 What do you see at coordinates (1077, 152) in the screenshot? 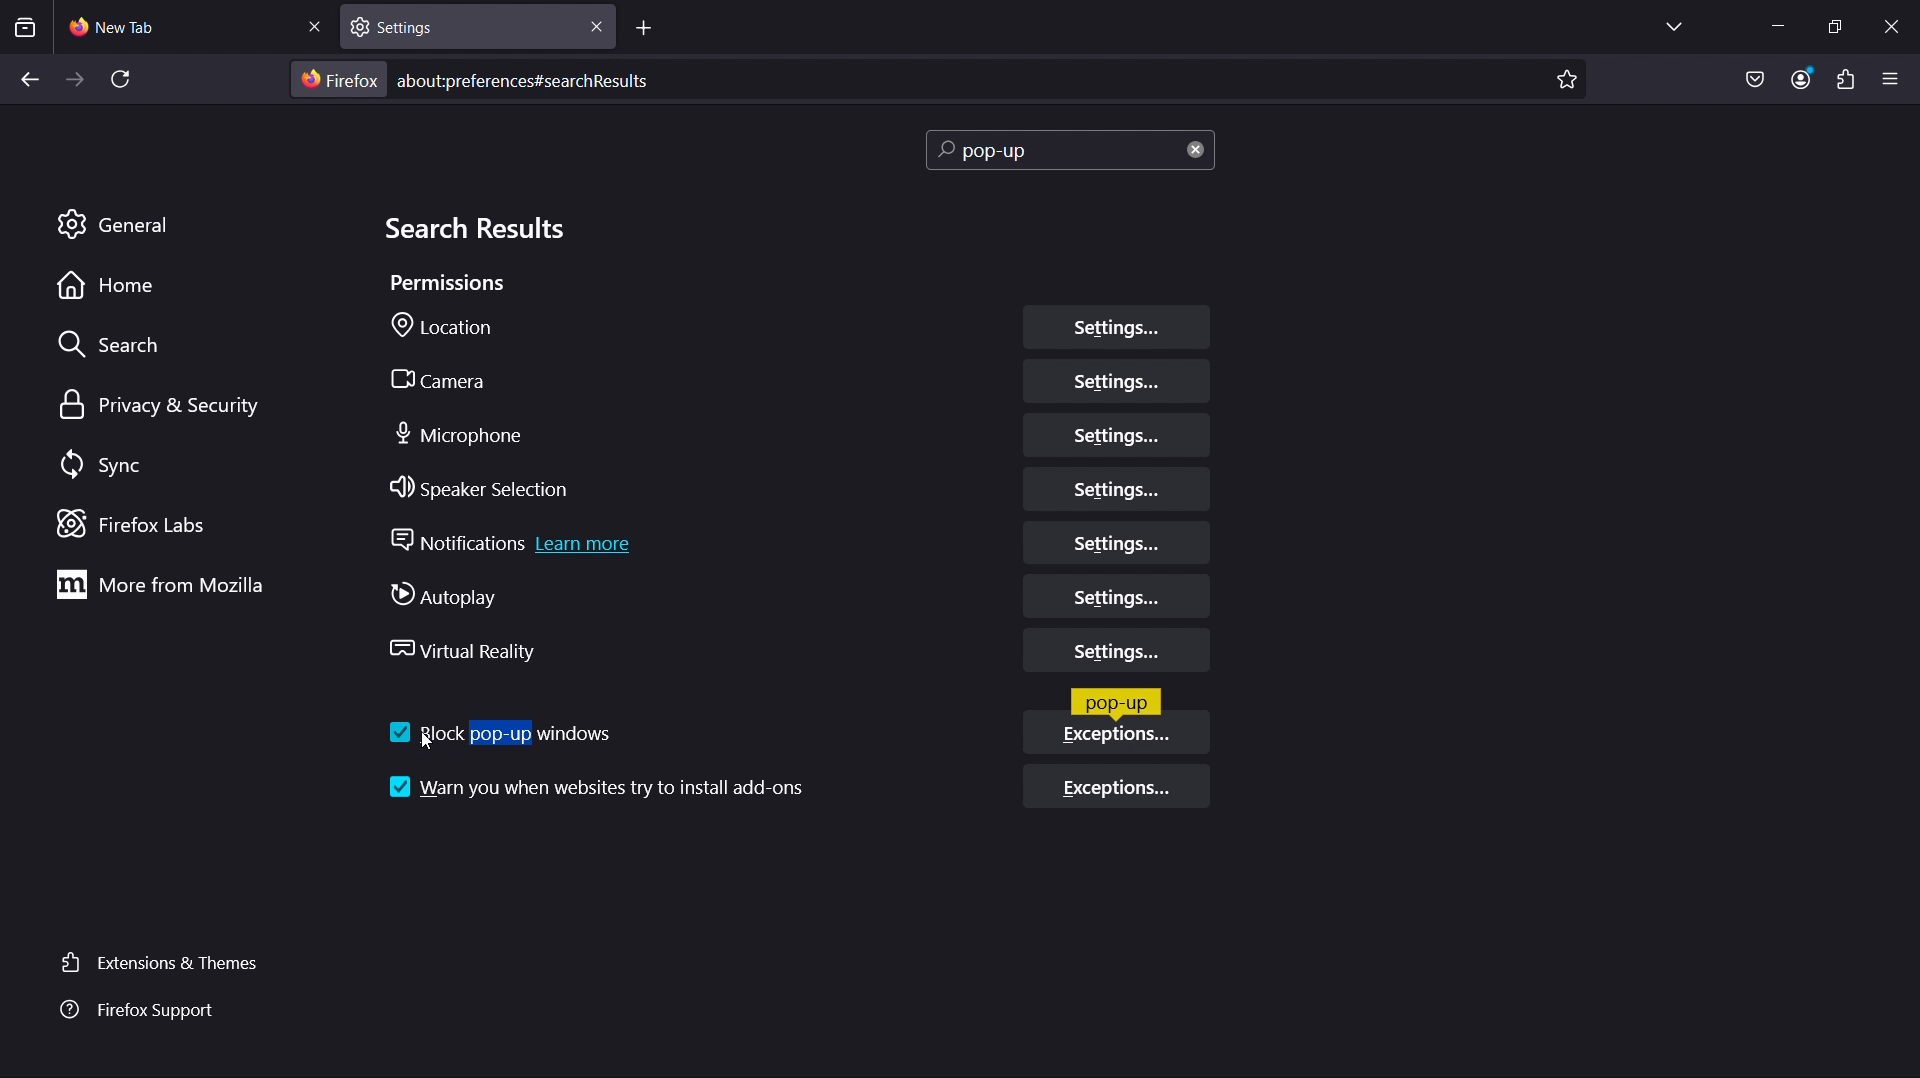
I see `Search bar (pop-up)` at bounding box center [1077, 152].